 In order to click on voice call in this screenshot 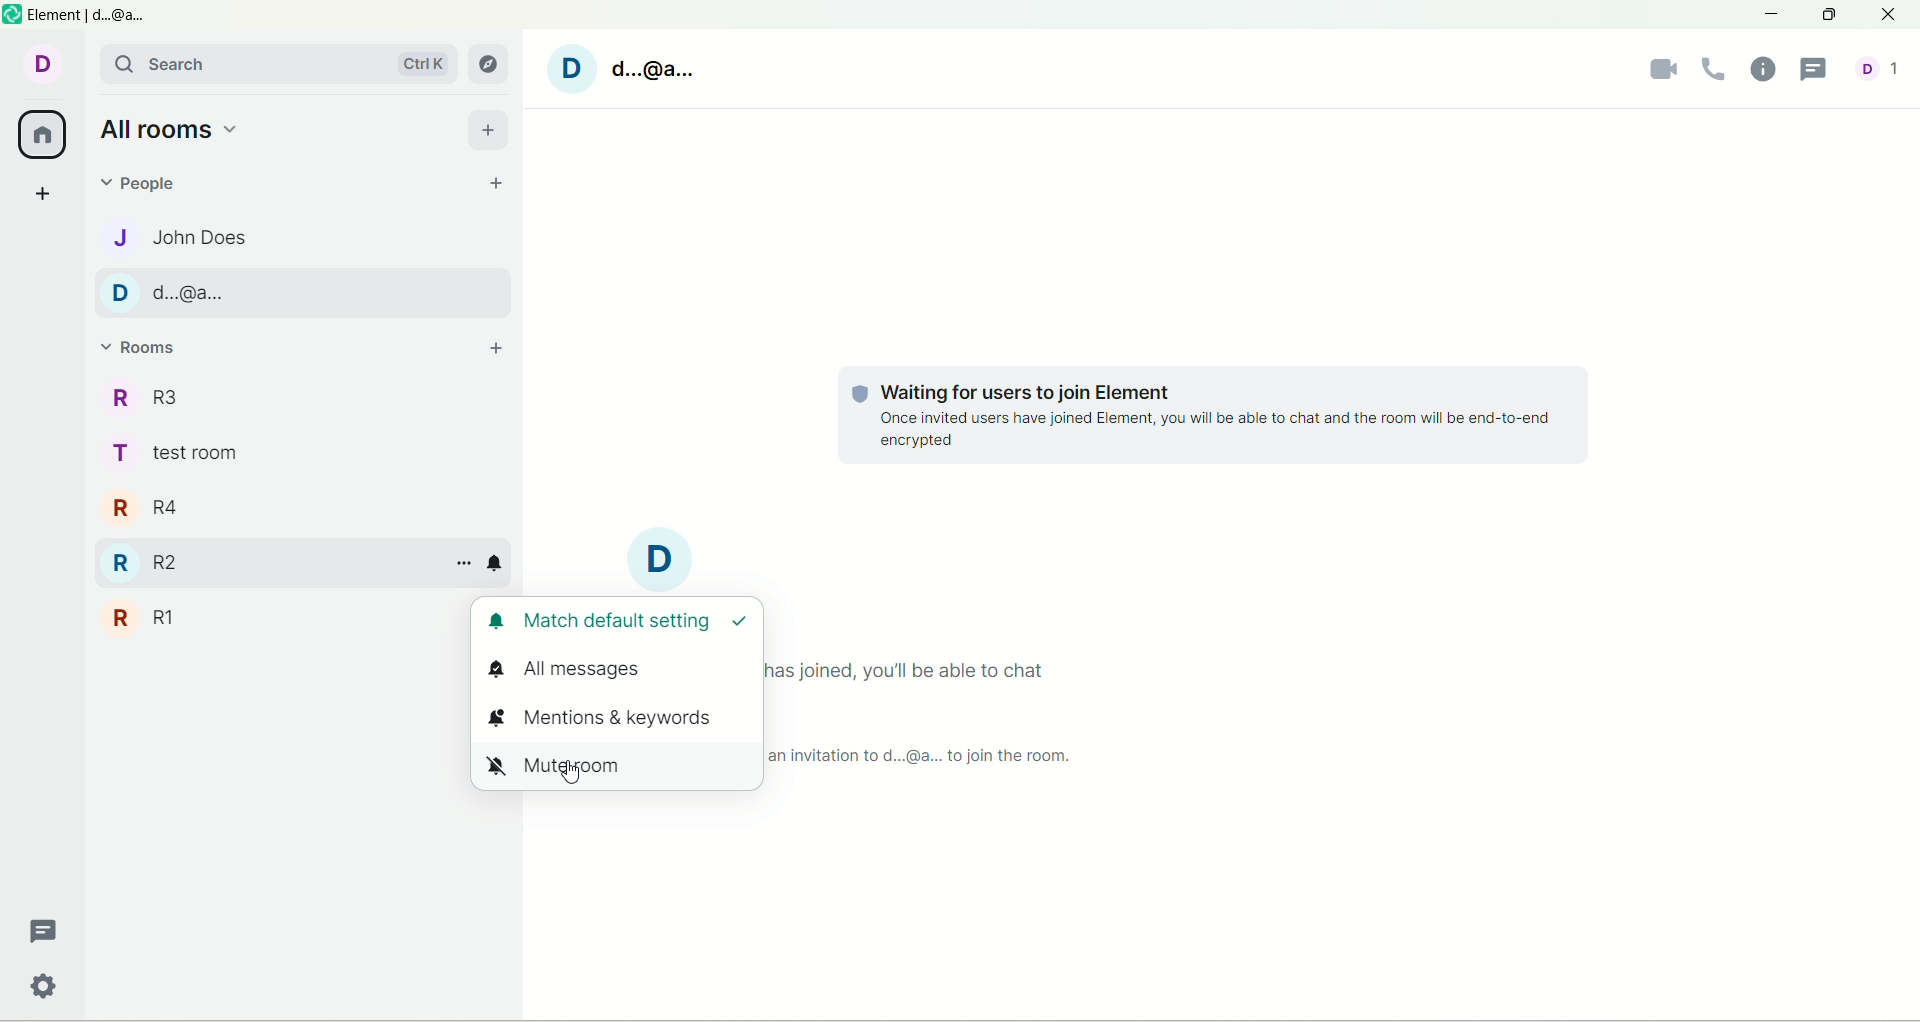, I will do `click(1717, 70)`.